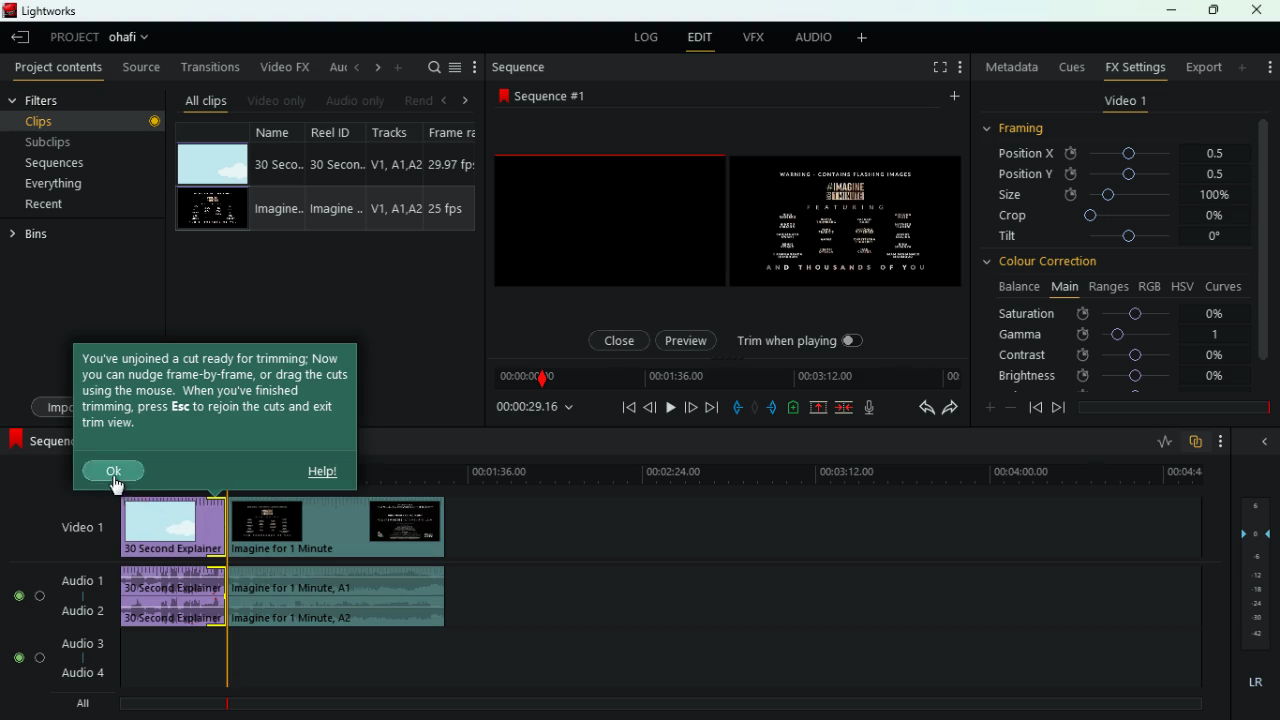 This screenshot has height=720, width=1280. I want to click on video fx, so click(282, 68).